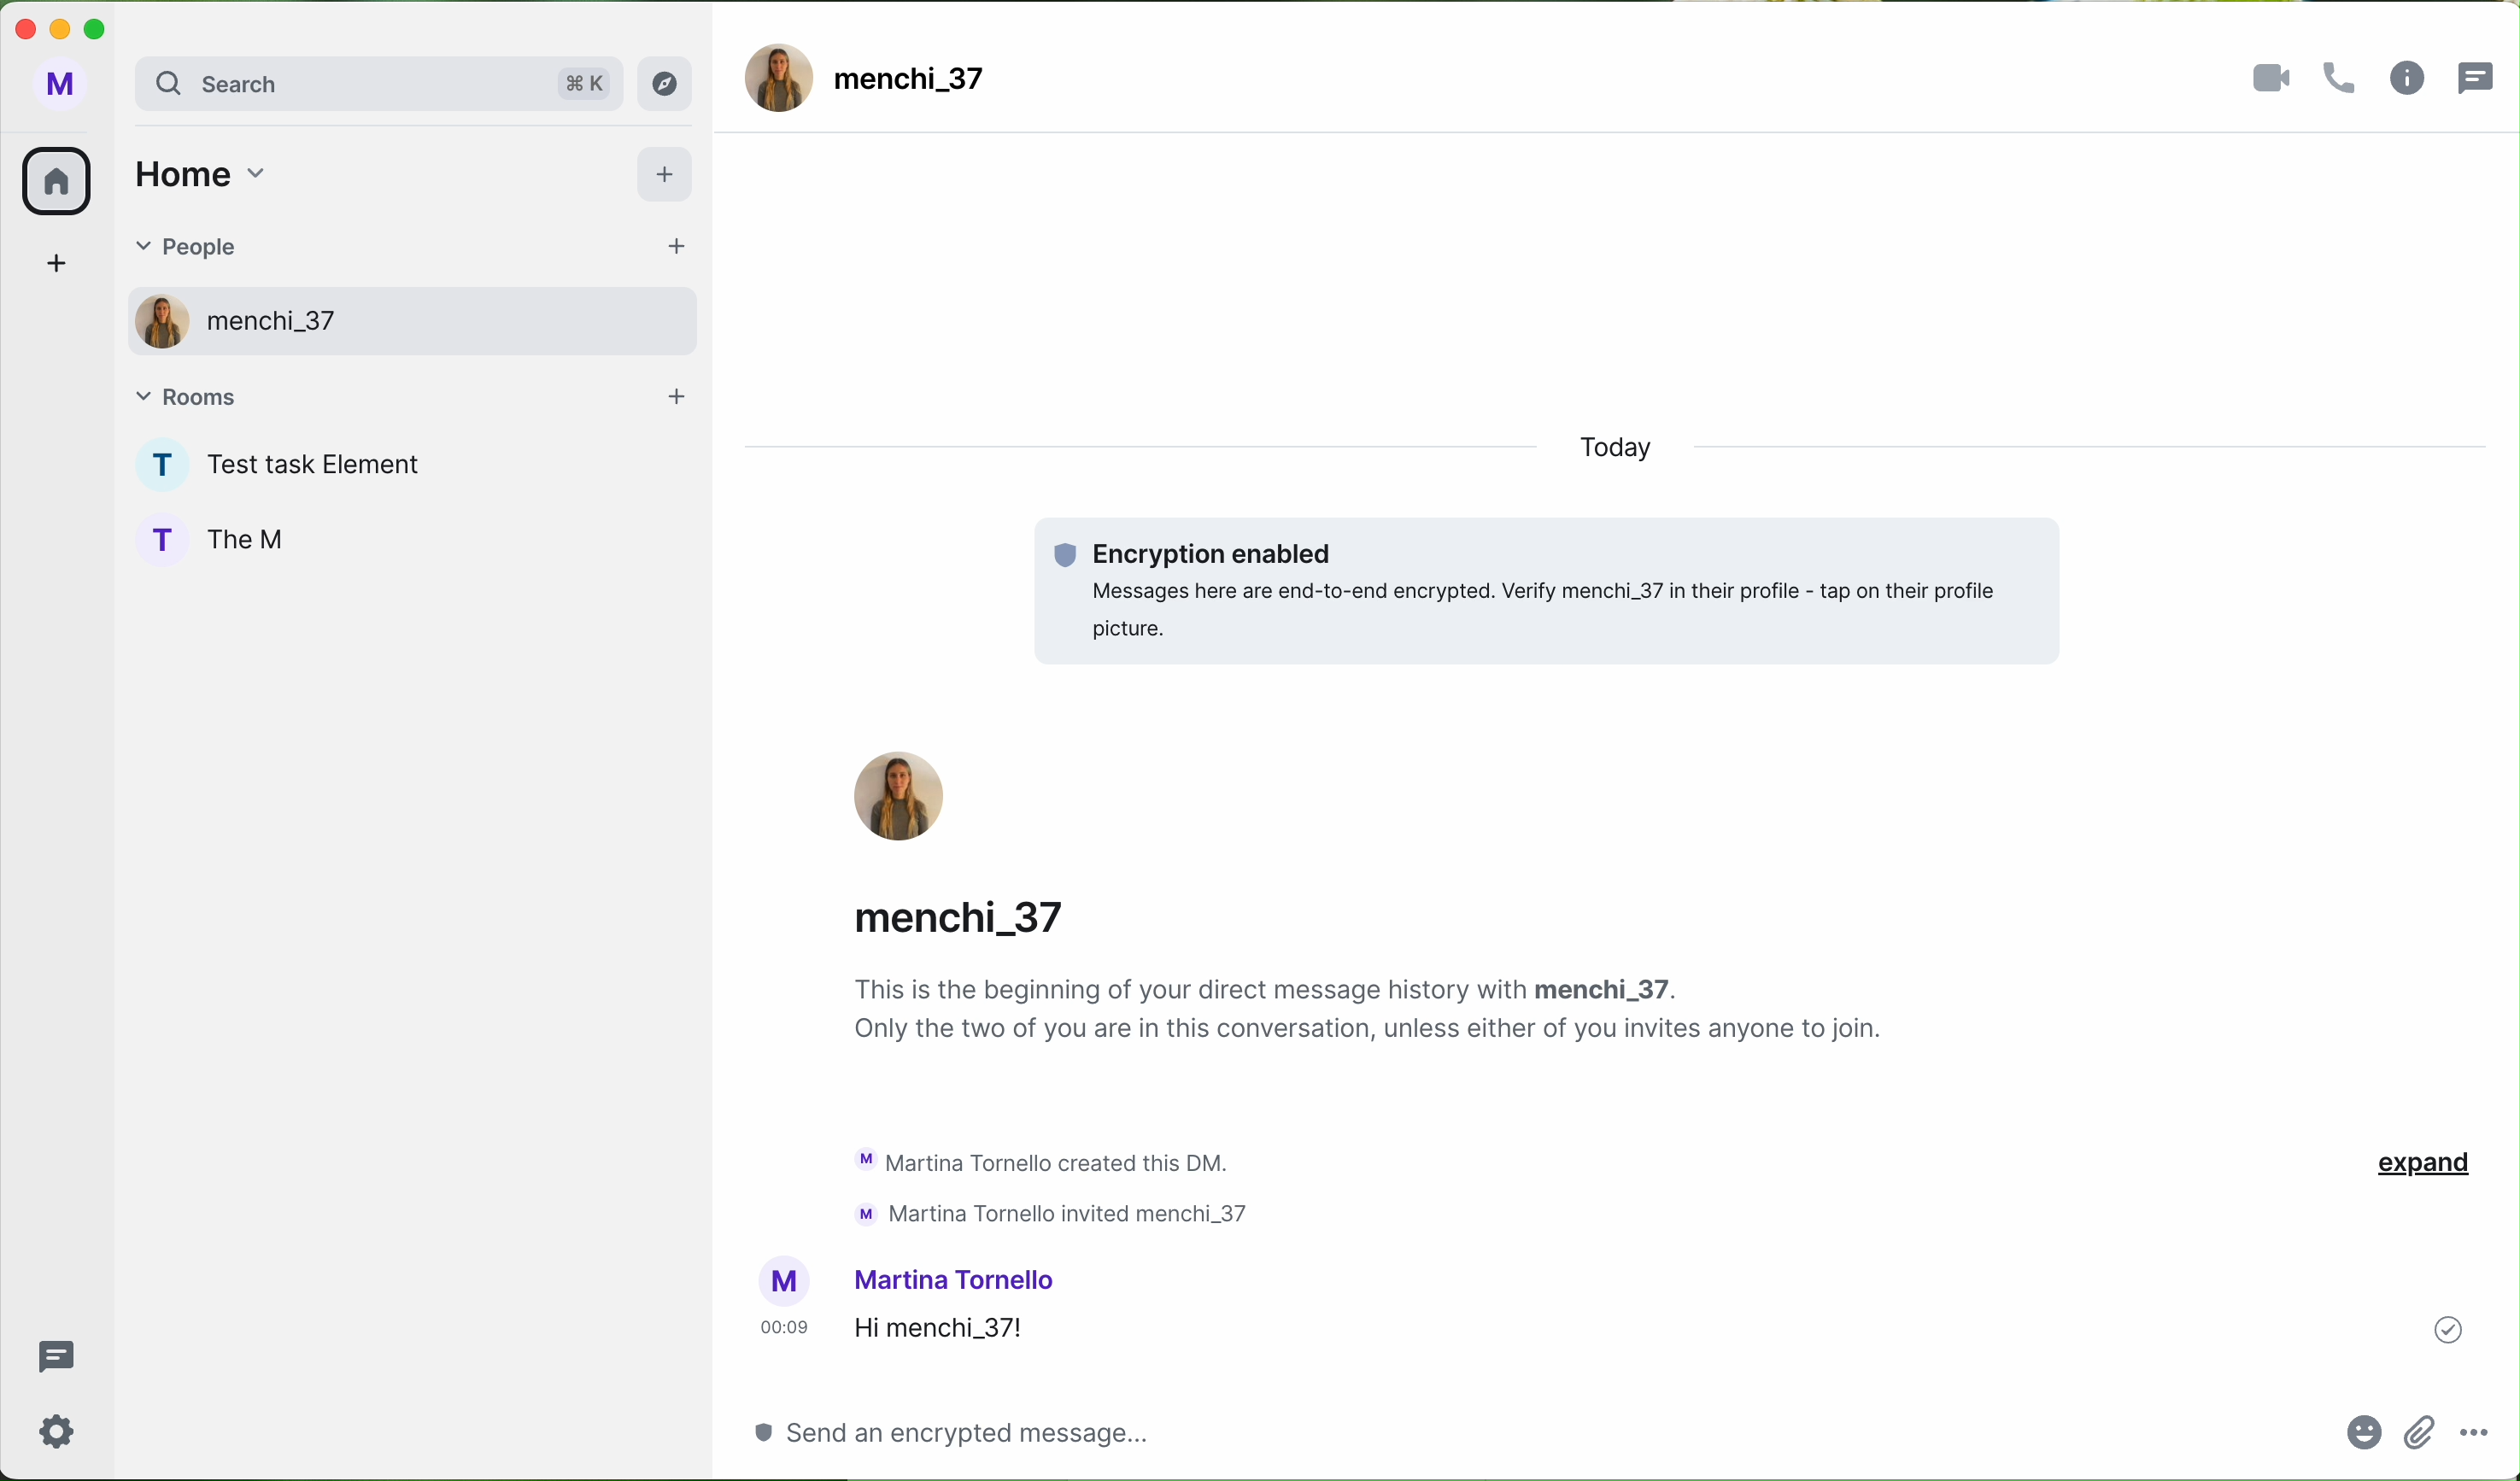 The width and height of the screenshot is (2520, 1481). What do you see at coordinates (277, 327) in the screenshot?
I see `user` at bounding box center [277, 327].